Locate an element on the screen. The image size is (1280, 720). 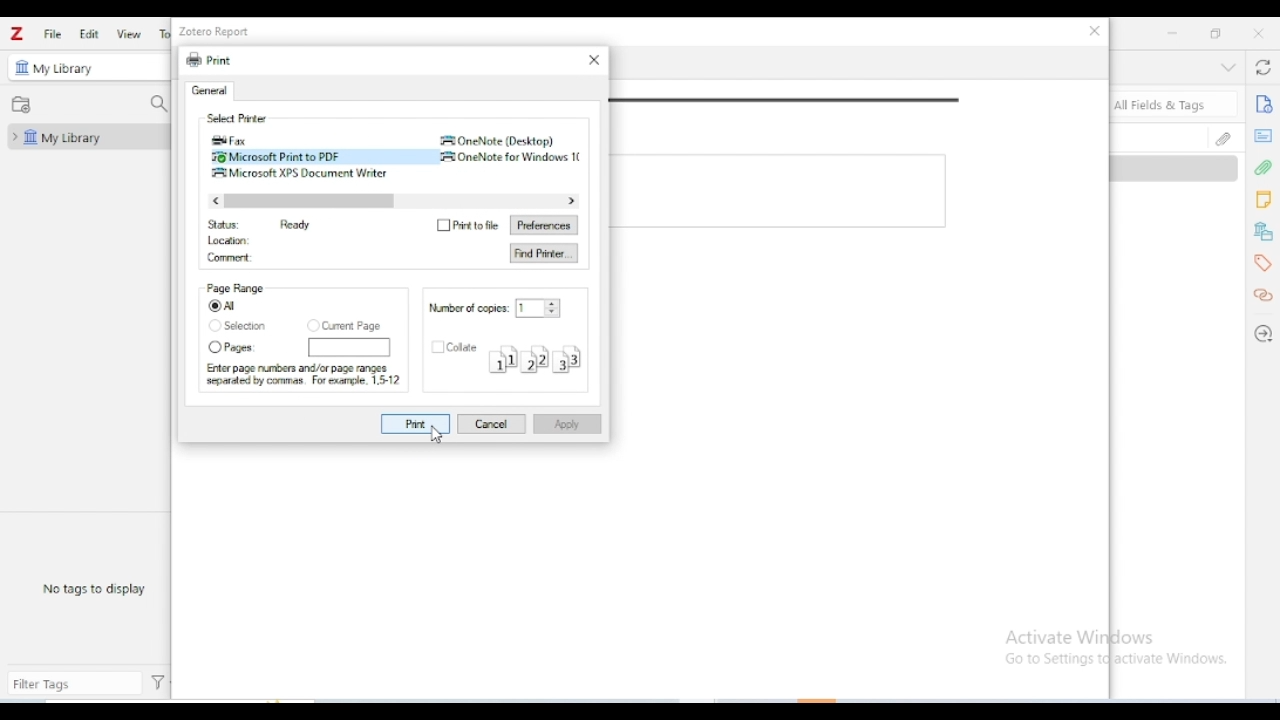
collapse section is located at coordinates (1228, 67).